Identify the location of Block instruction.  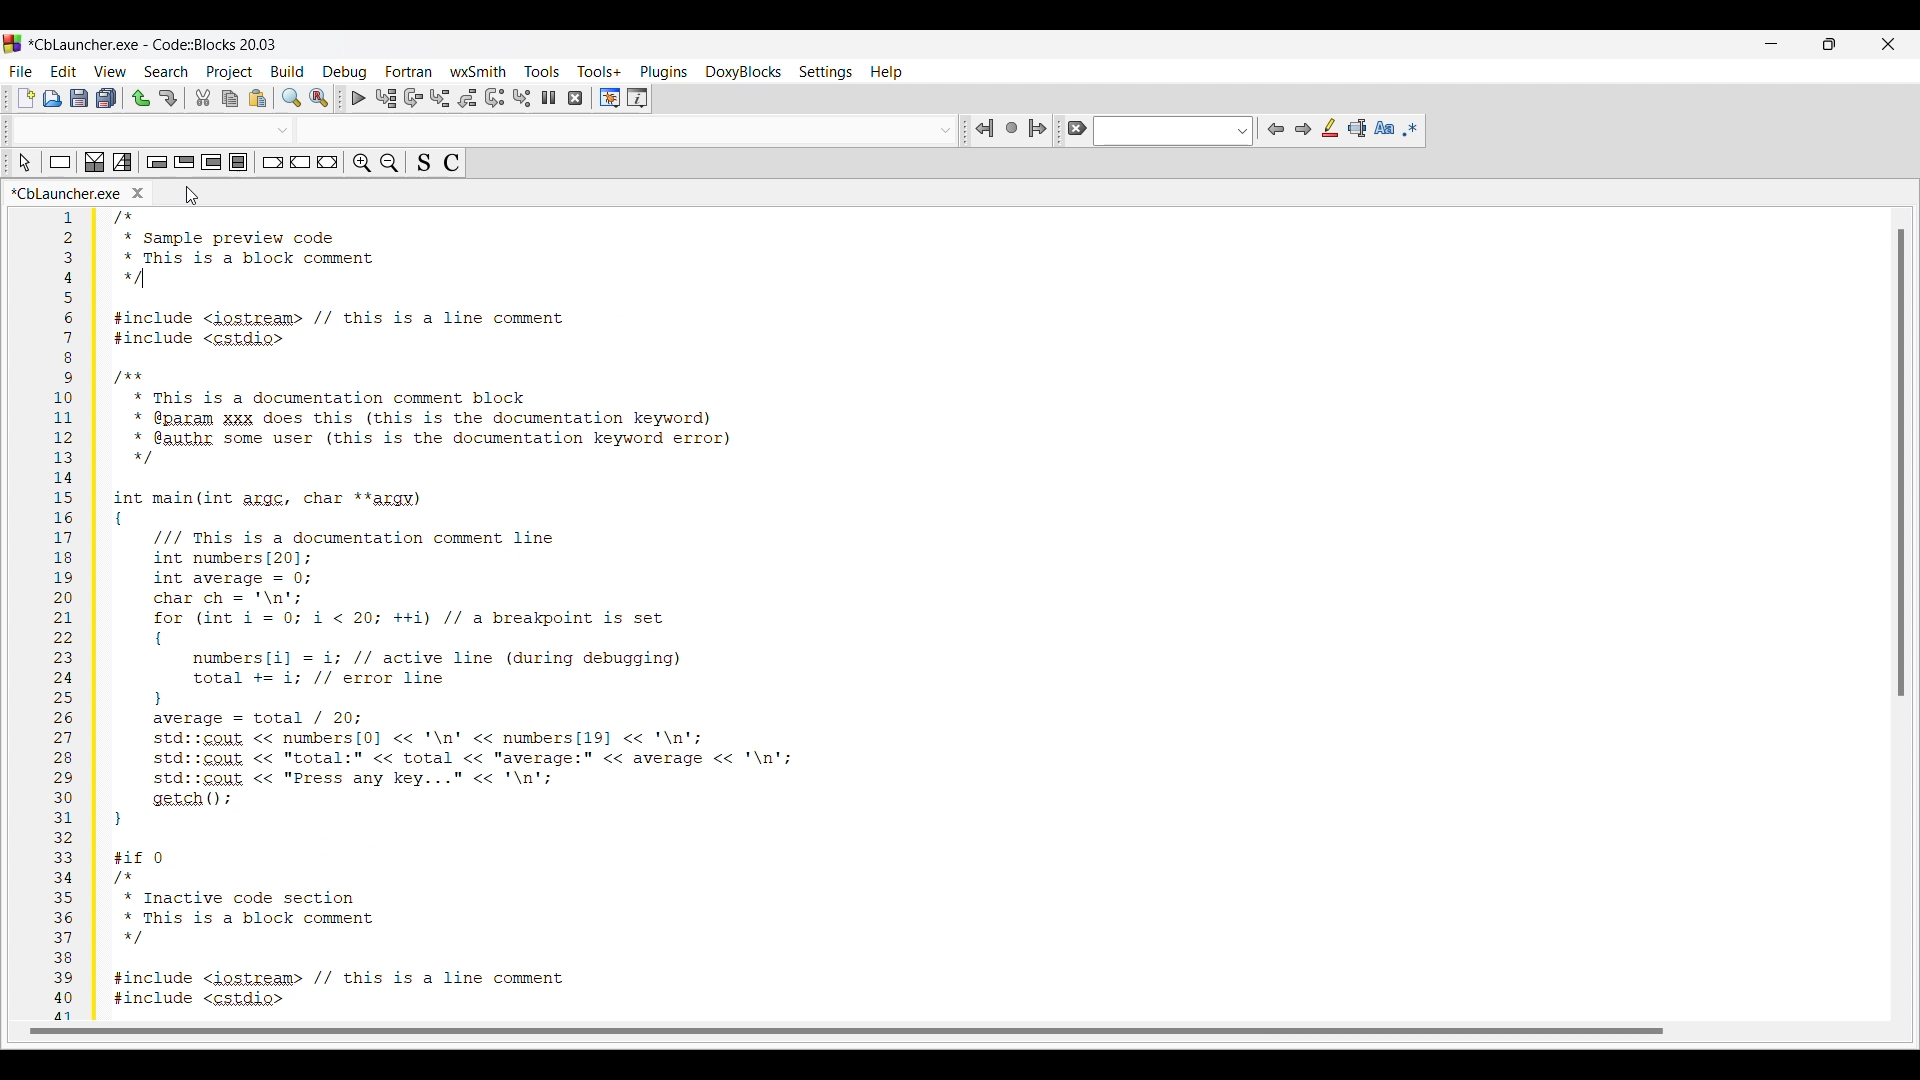
(238, 162).